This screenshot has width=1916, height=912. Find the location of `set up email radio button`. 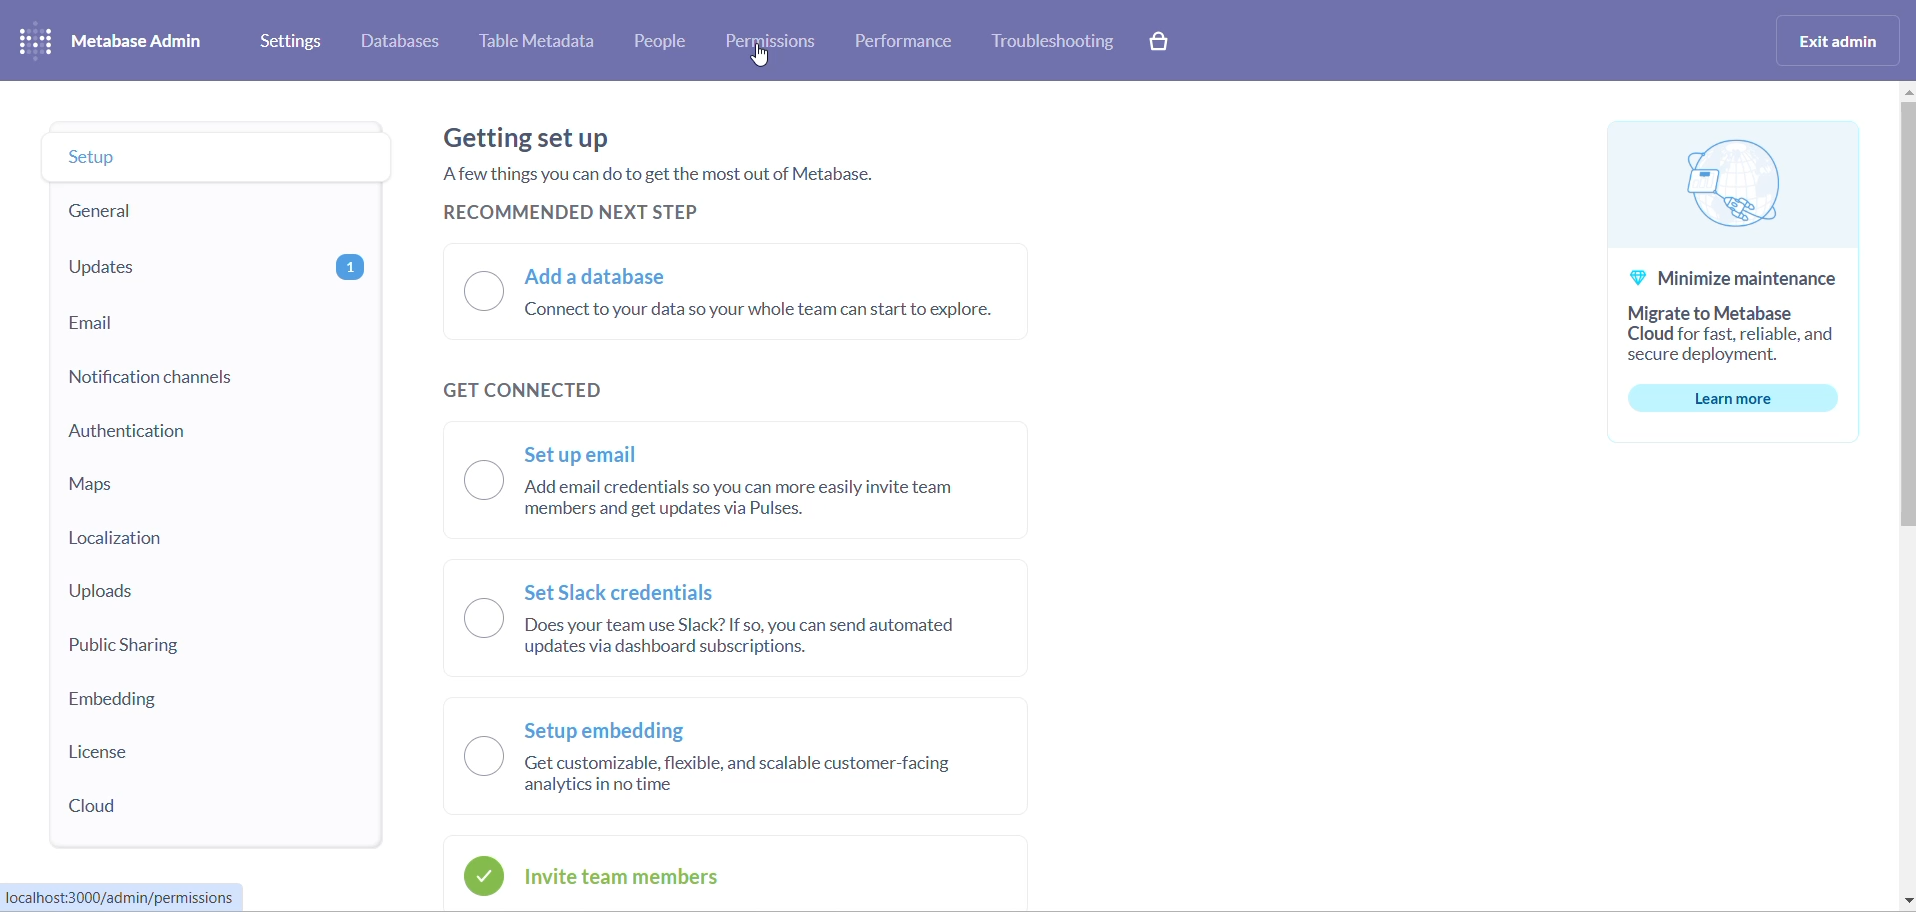

set up email radio button is located at coordinates (786, 484).